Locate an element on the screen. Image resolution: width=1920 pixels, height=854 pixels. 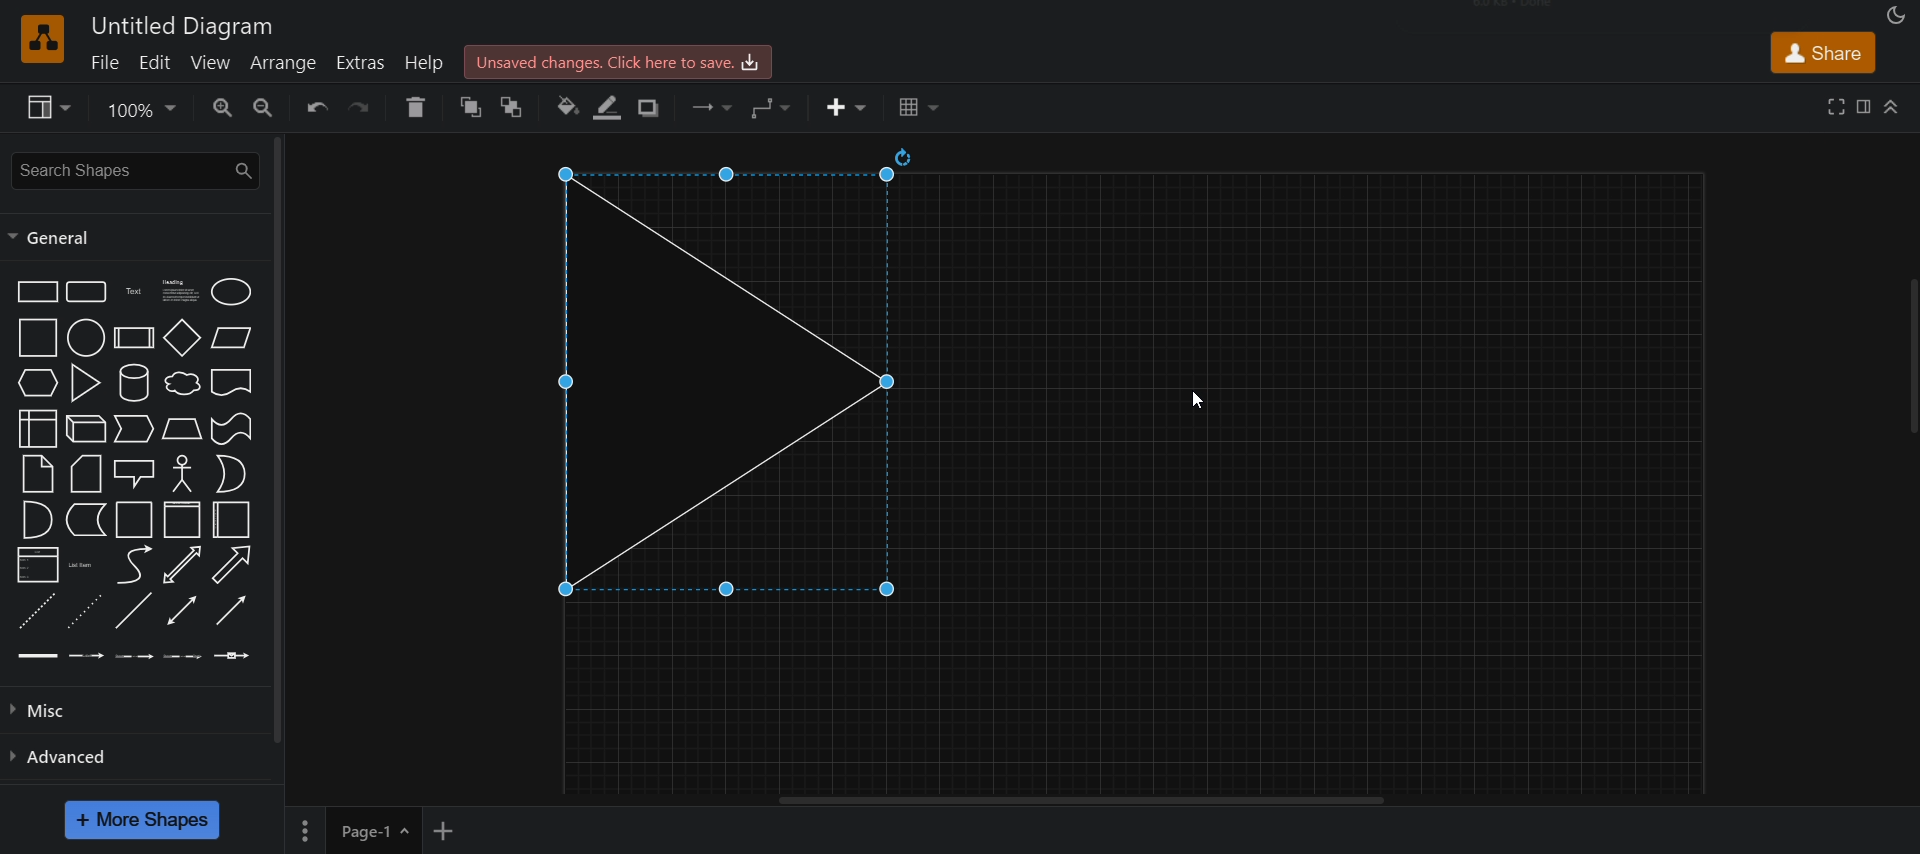
hexagon is located at coordinates (36, 383).